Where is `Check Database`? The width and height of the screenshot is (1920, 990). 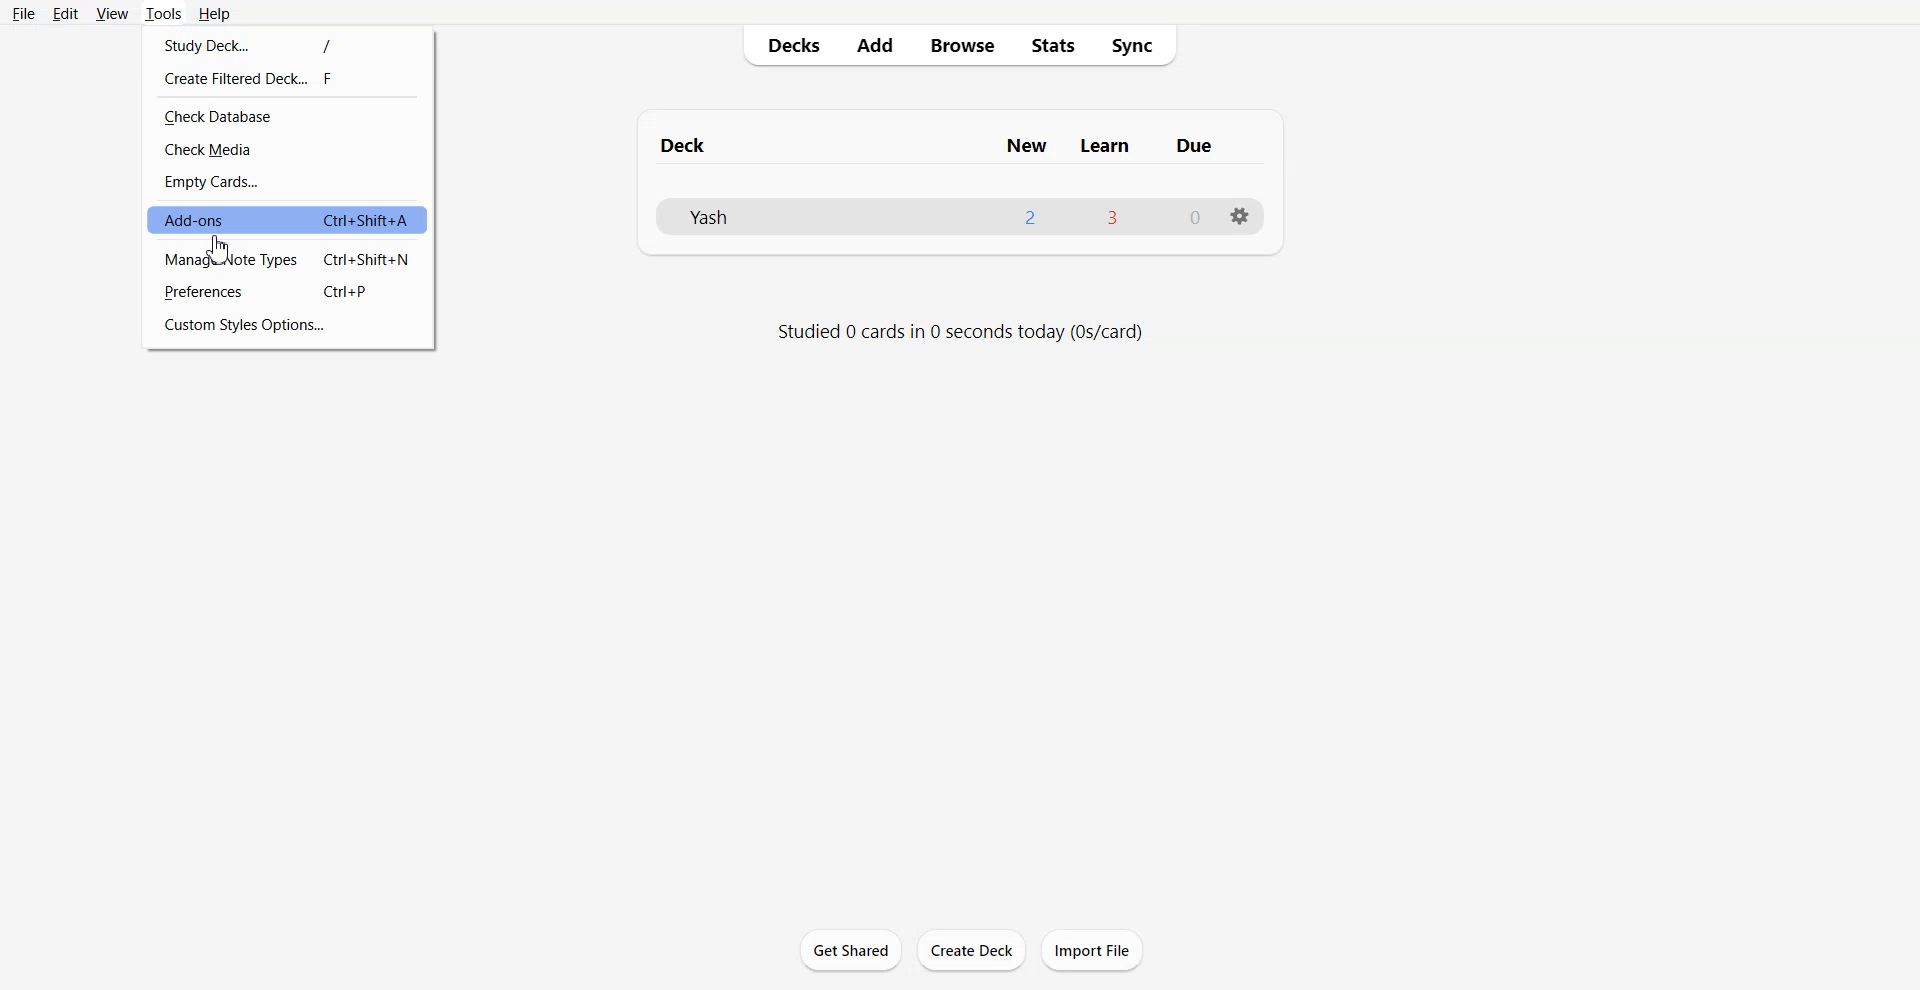 Check Database is located at coordinates (287, 115).